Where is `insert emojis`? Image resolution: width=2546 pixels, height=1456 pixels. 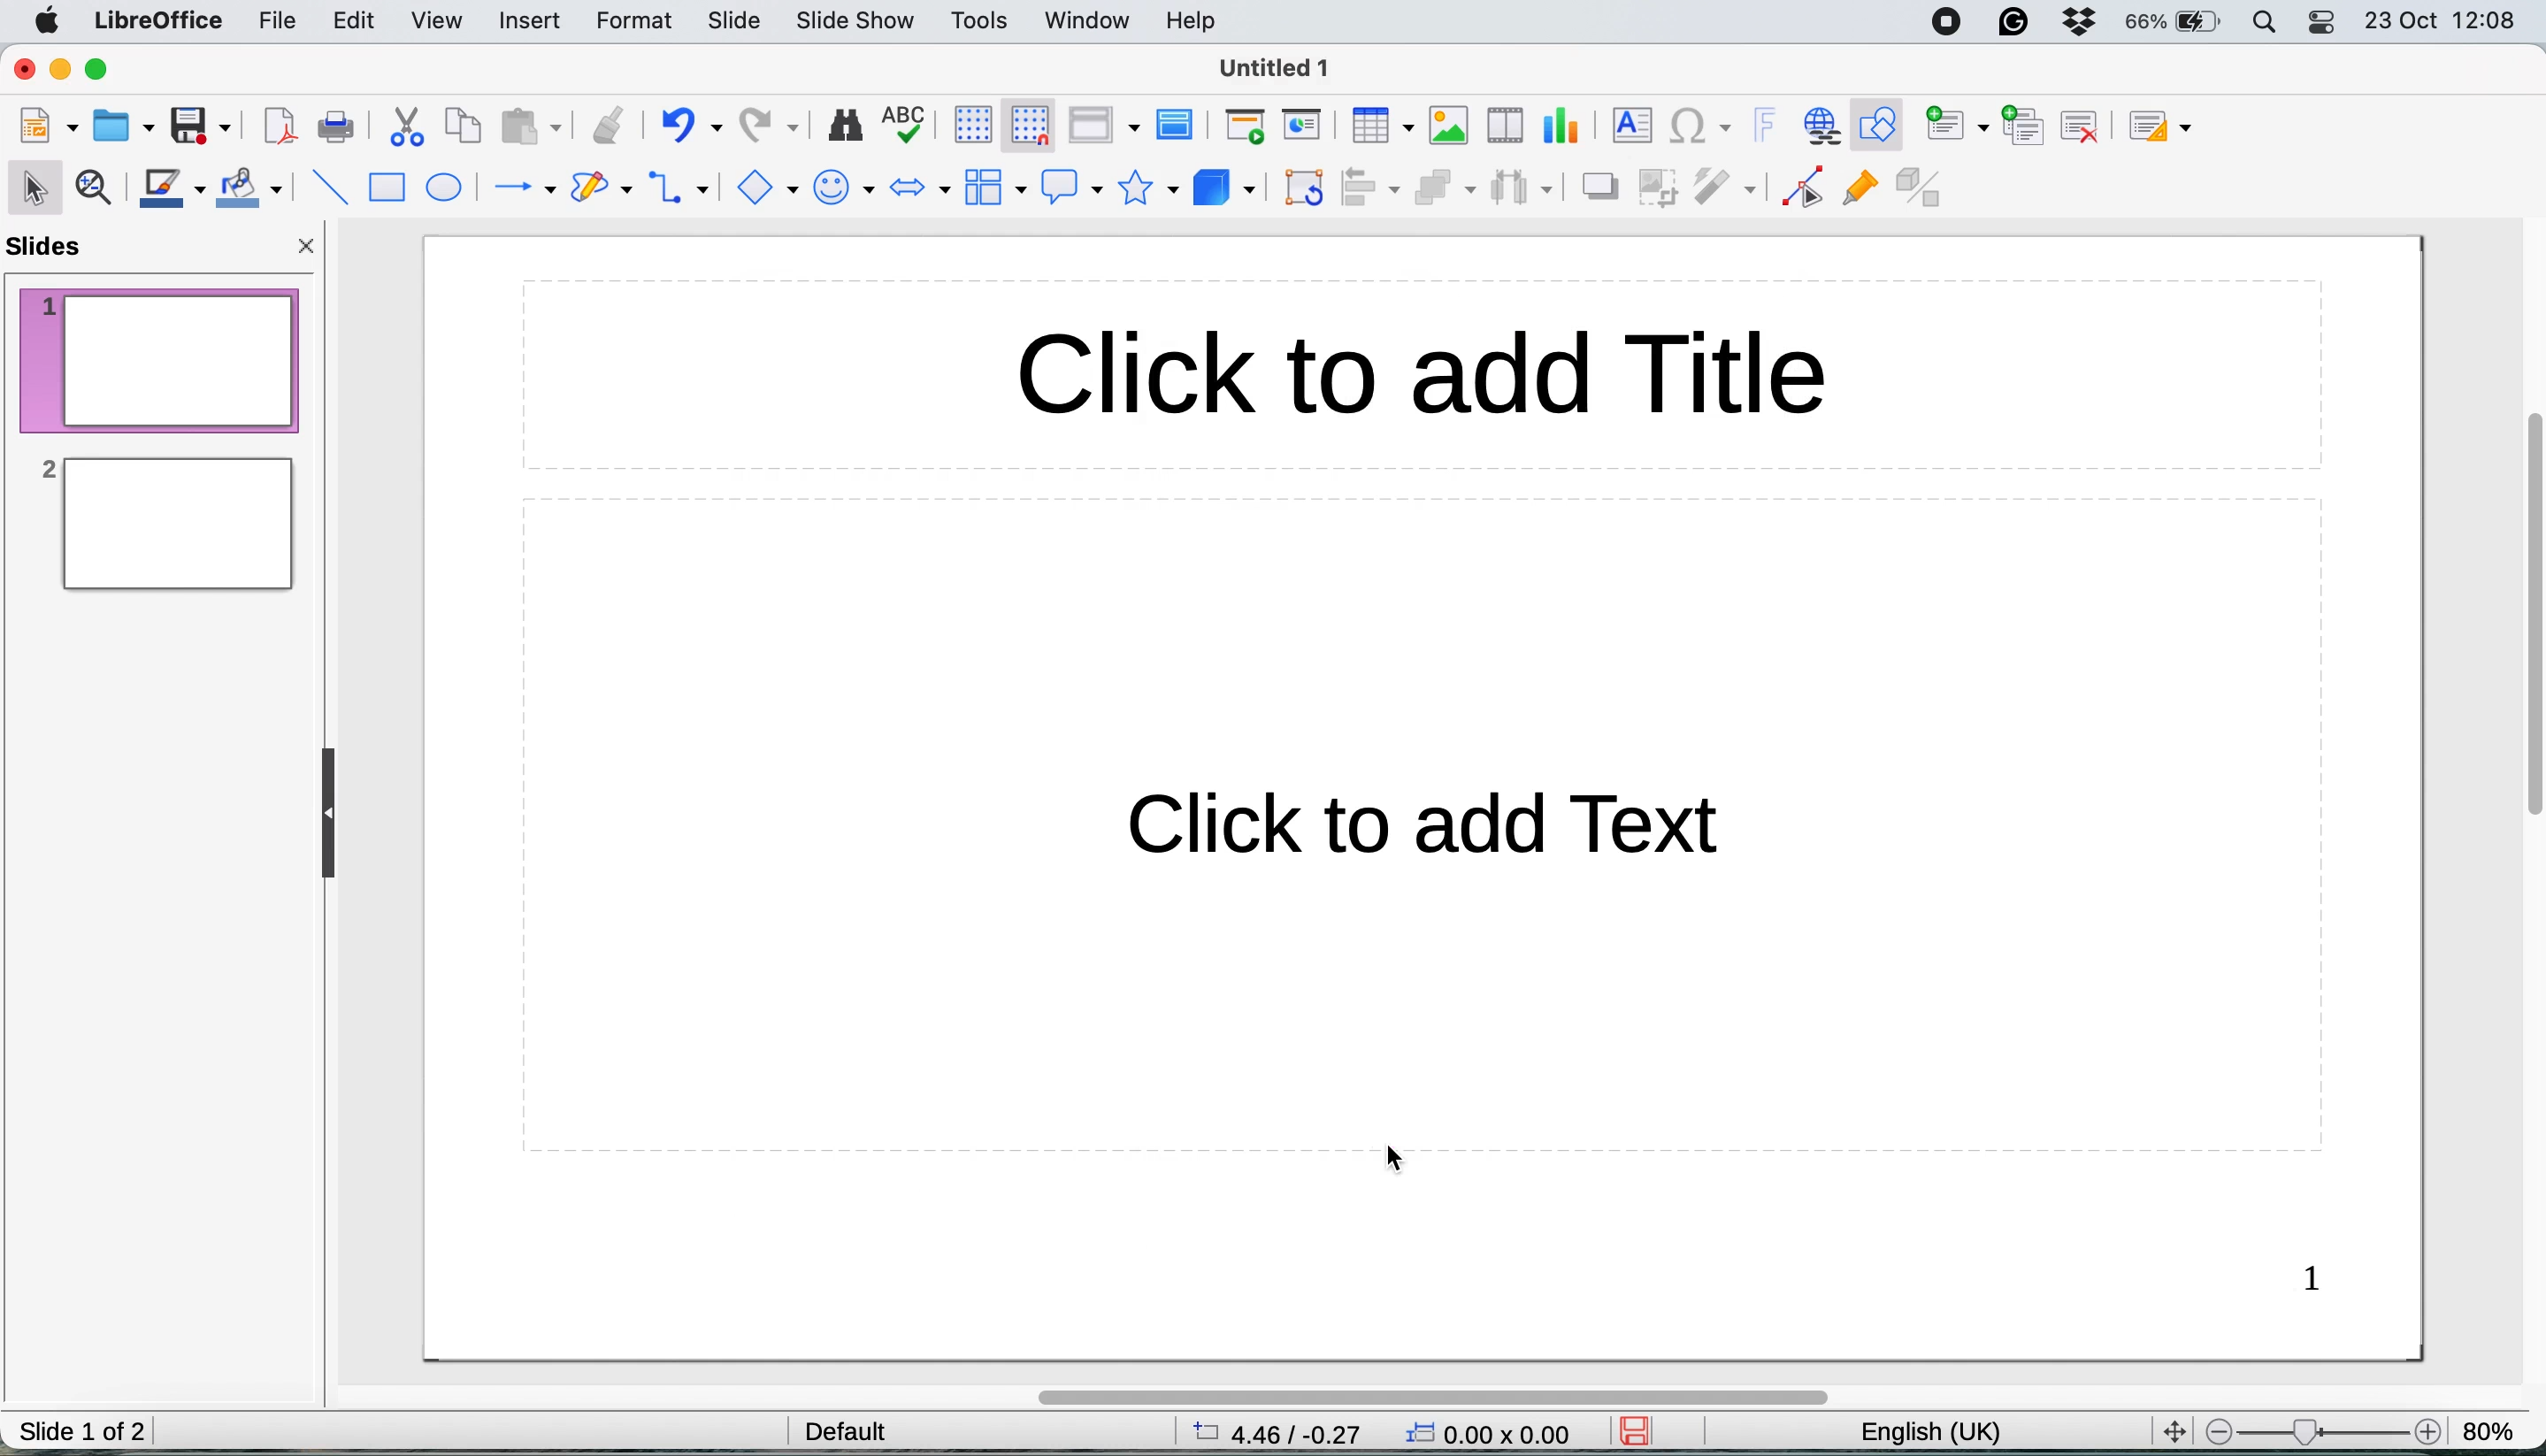
insert emojis is located at coordinates (844, 188).